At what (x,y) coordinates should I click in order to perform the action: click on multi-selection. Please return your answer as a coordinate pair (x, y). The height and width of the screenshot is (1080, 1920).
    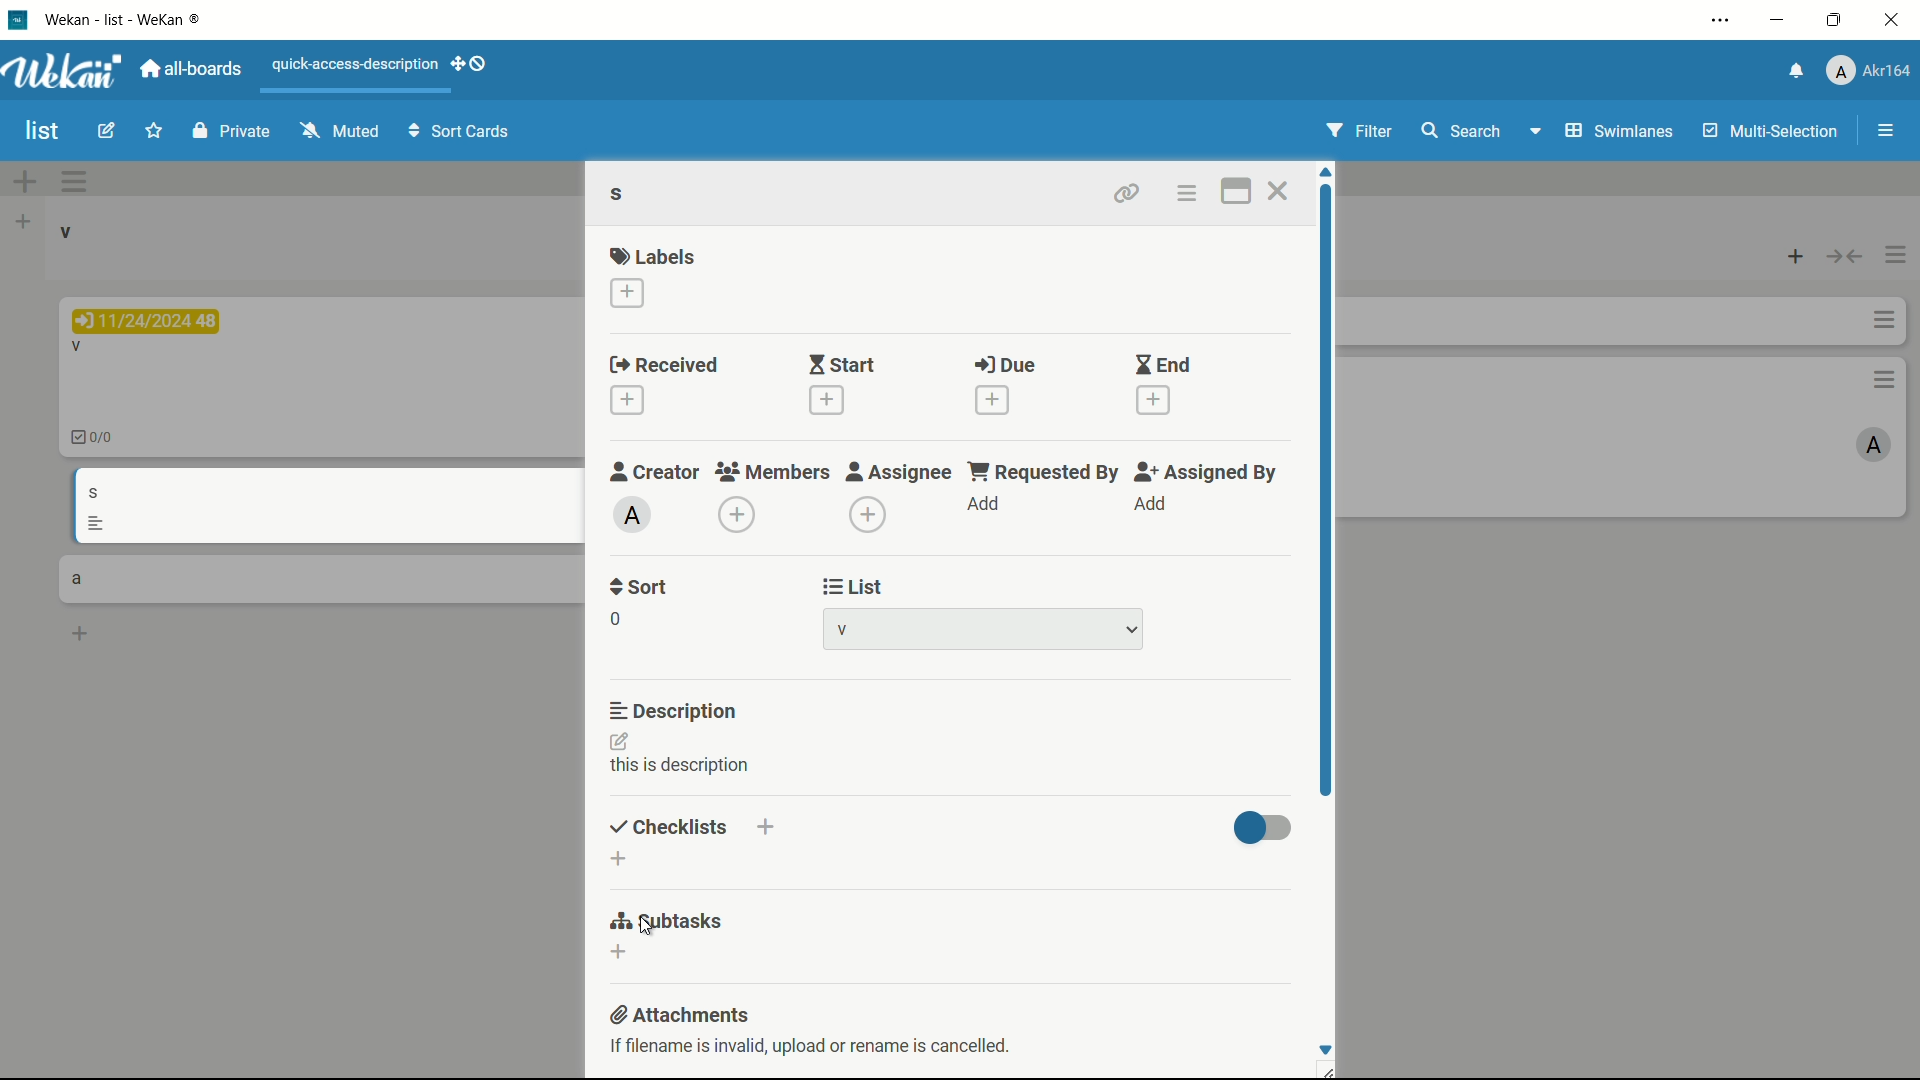
    Looking at the image, I should click on (1771, 132).